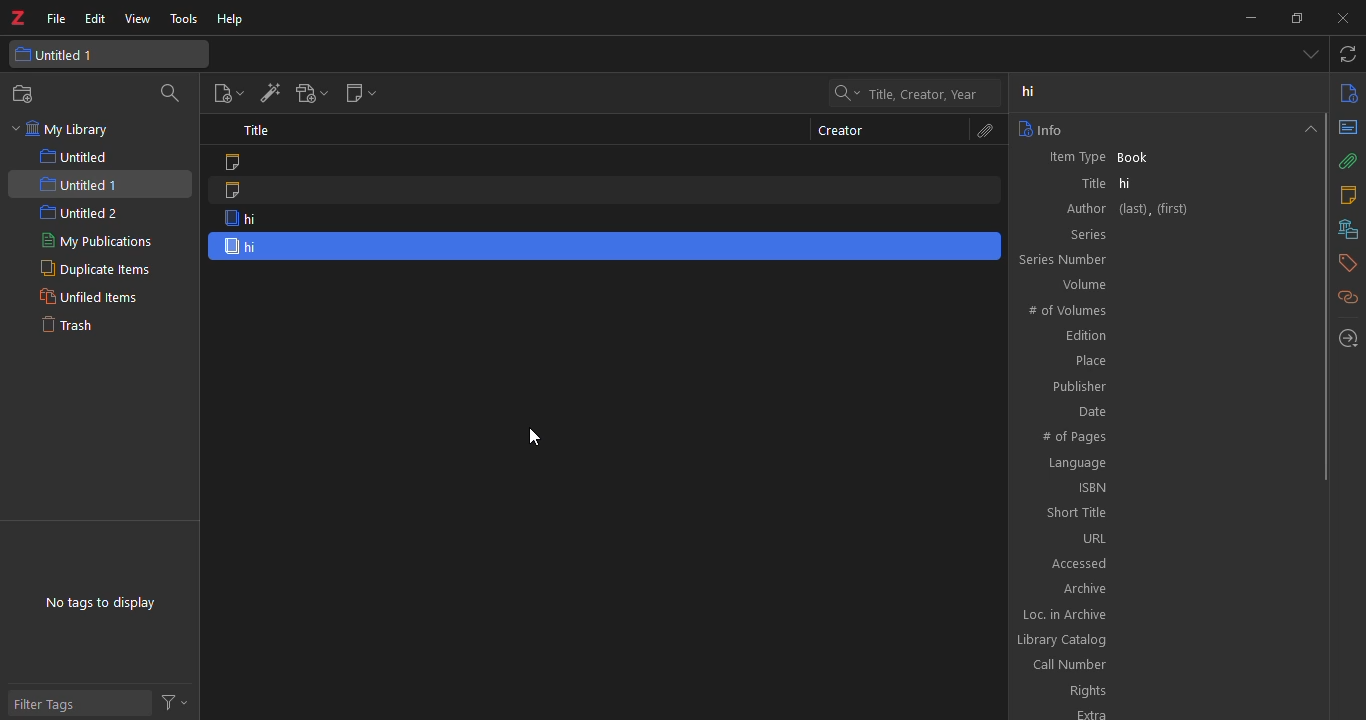 This screenshot has height=720, width=1366. I want to click on library catalog, so click(1064, 639).